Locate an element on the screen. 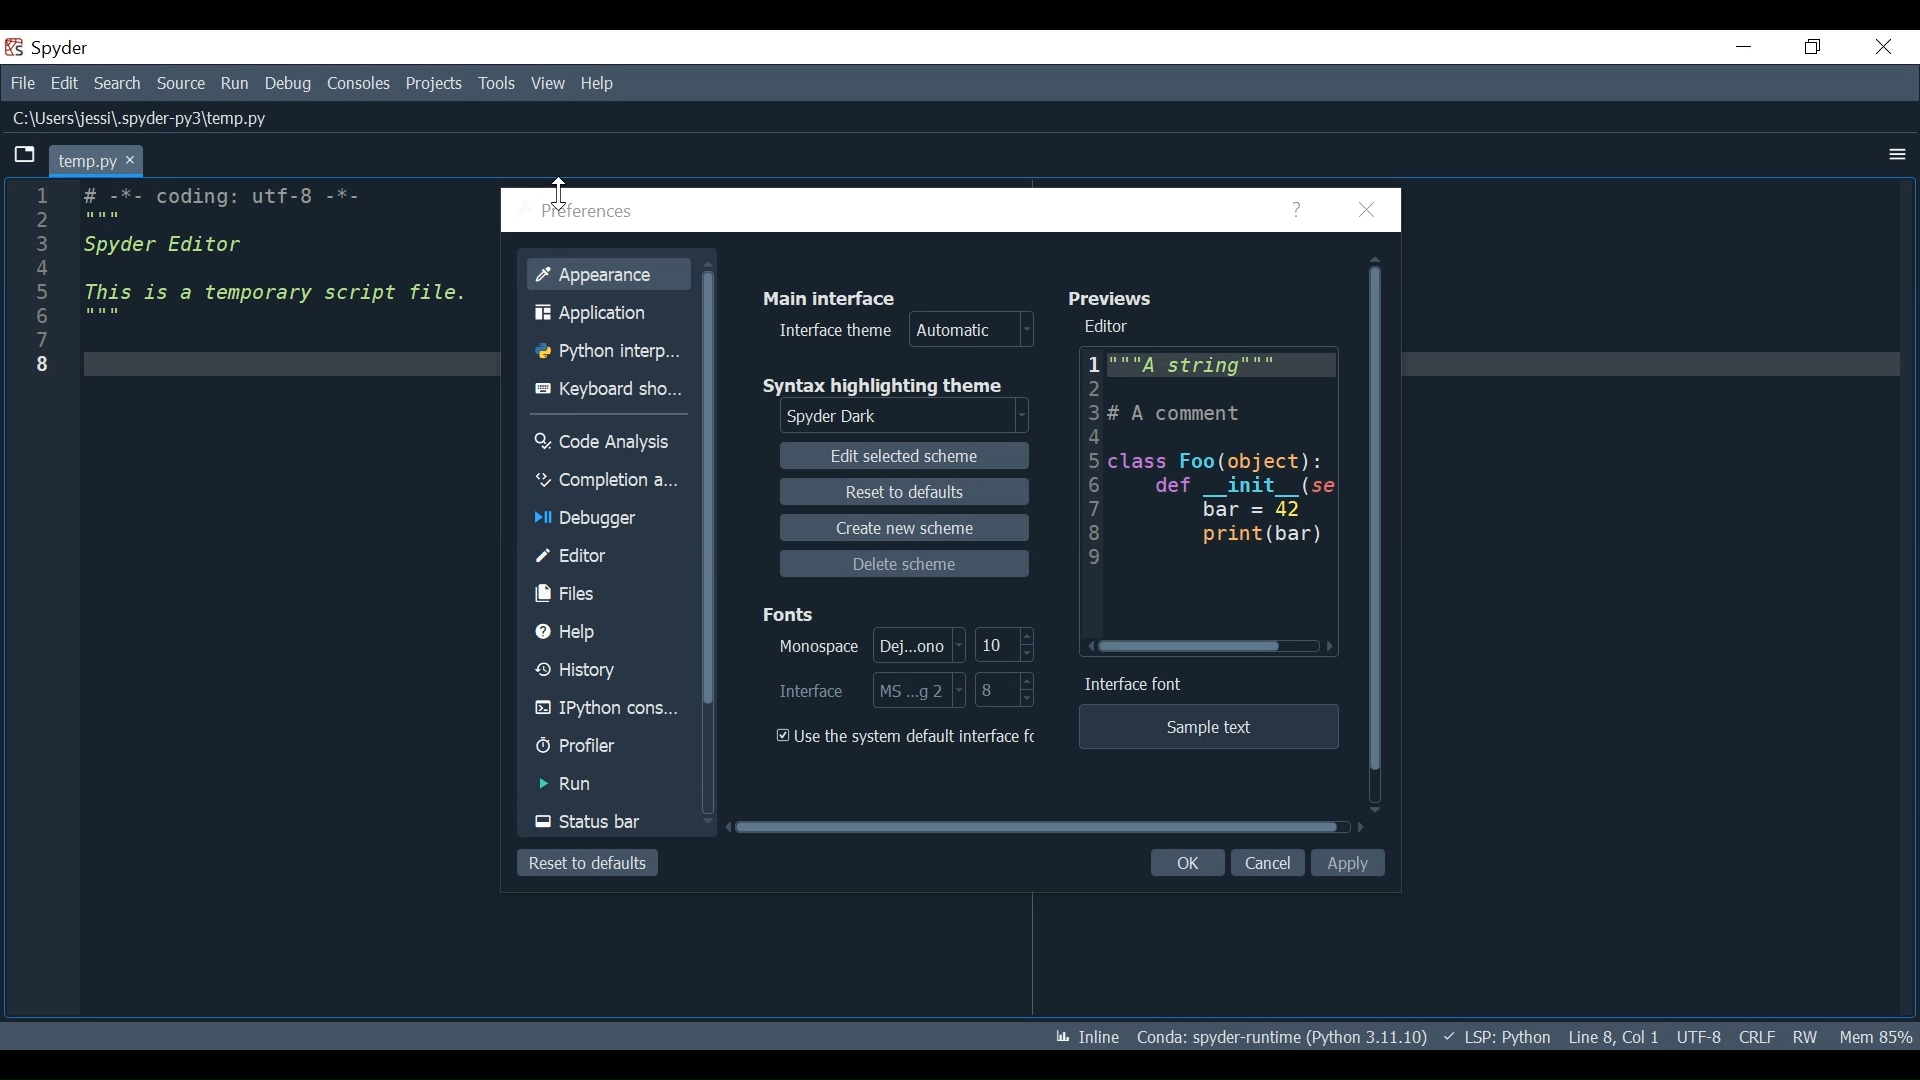 The image size is (1920, 1080). Main Interface is located at coordinates (836, 295).